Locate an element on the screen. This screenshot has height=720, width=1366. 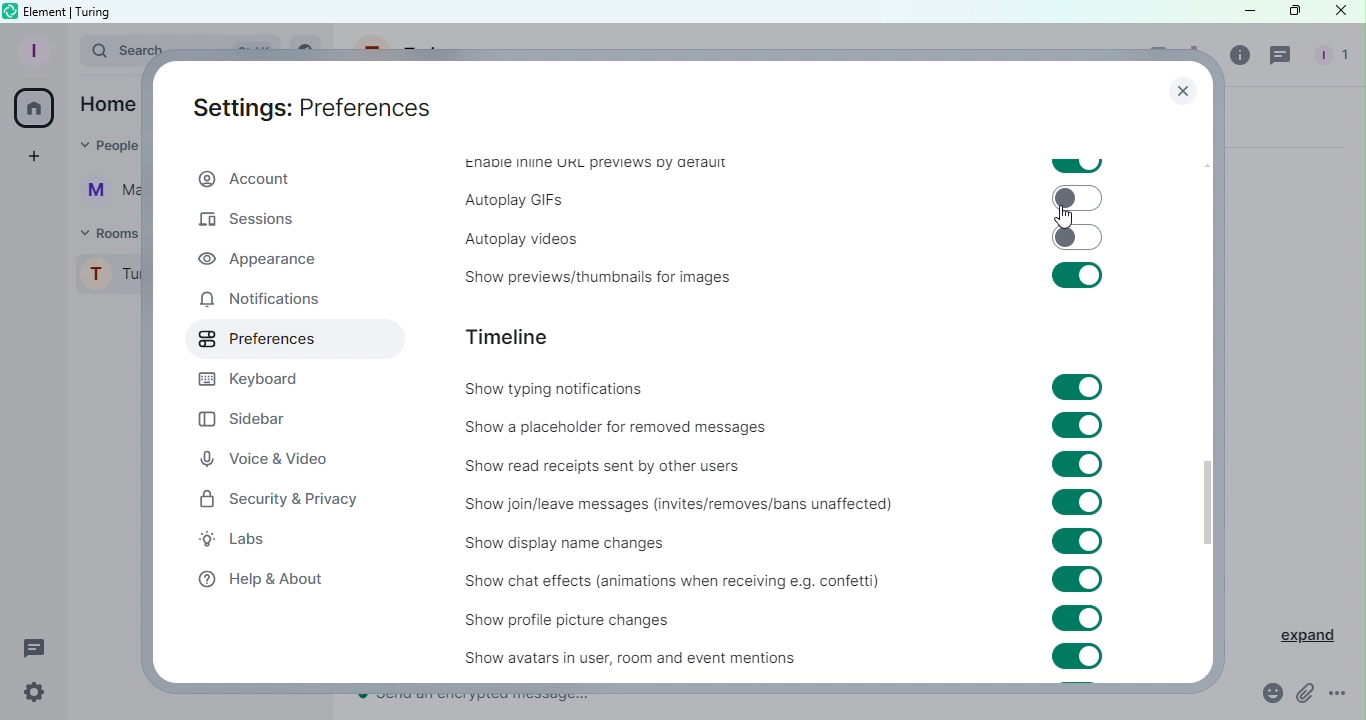
Threads is located at coordinates (1283, 58).